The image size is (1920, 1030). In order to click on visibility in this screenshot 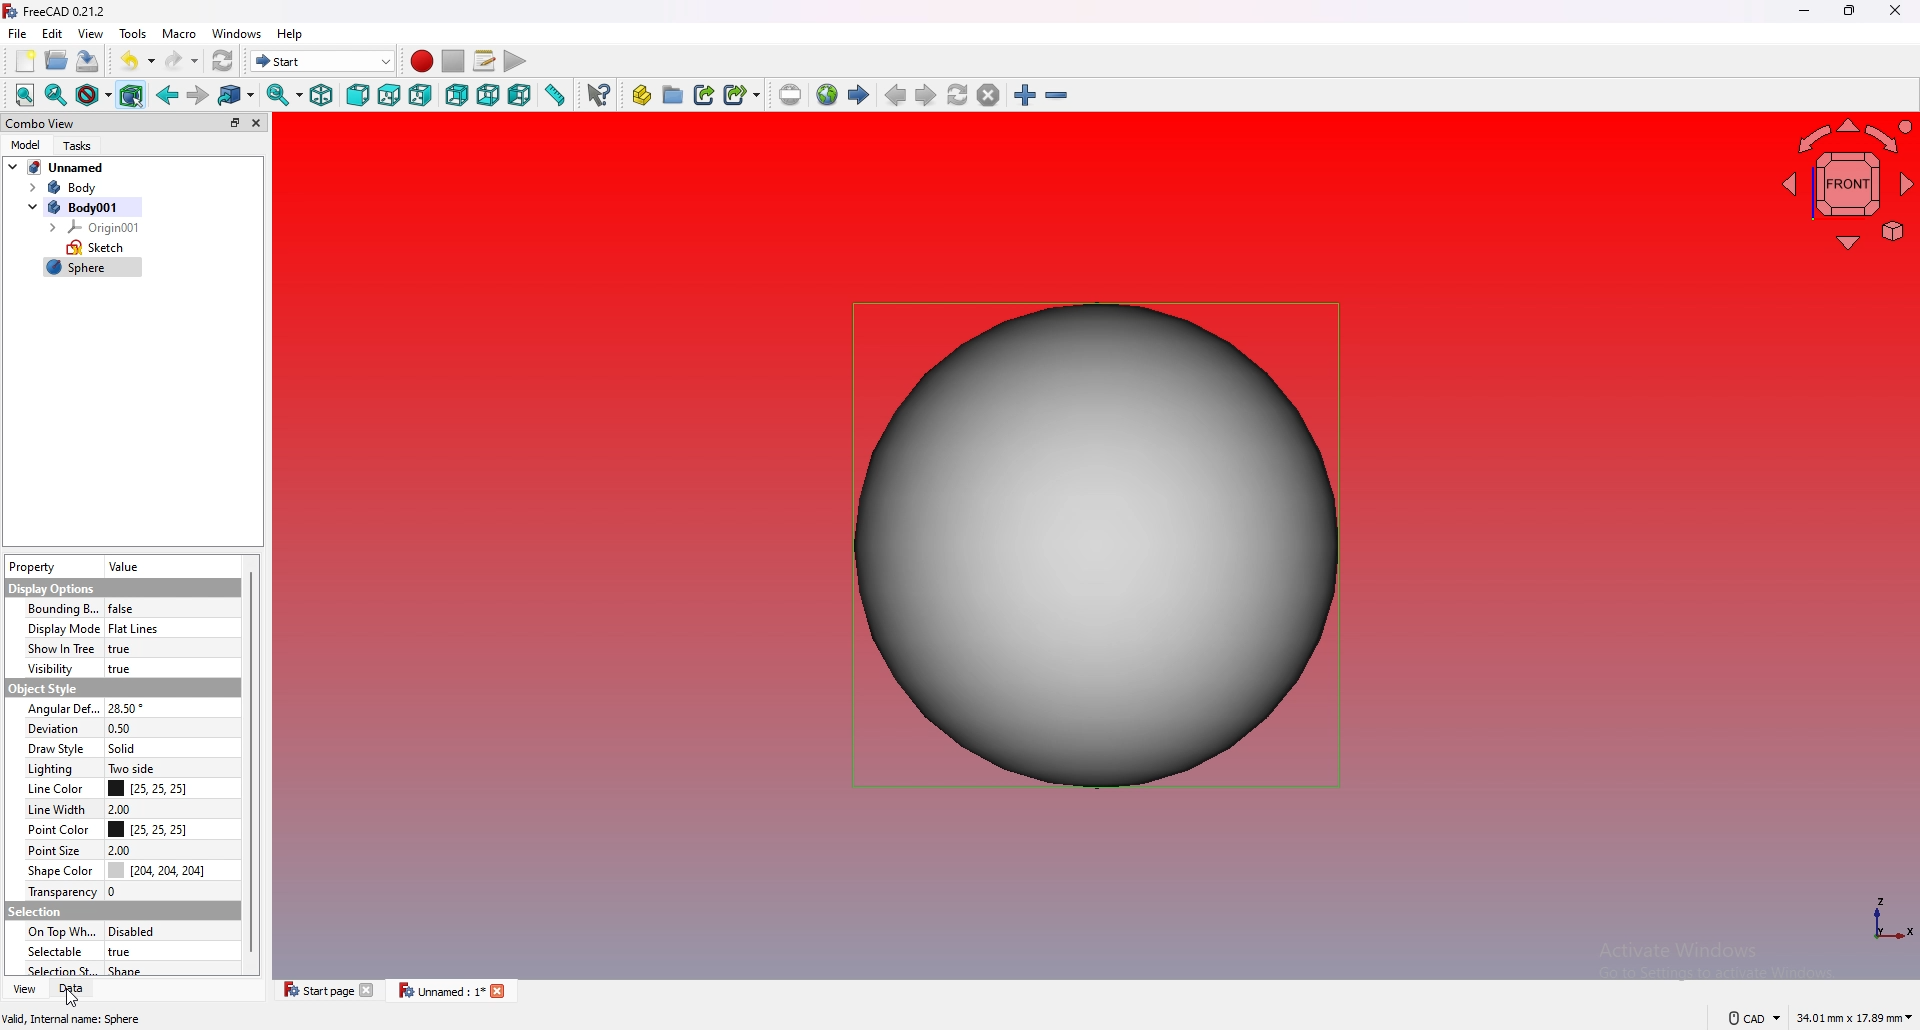, I will do `click(125, 668)`.